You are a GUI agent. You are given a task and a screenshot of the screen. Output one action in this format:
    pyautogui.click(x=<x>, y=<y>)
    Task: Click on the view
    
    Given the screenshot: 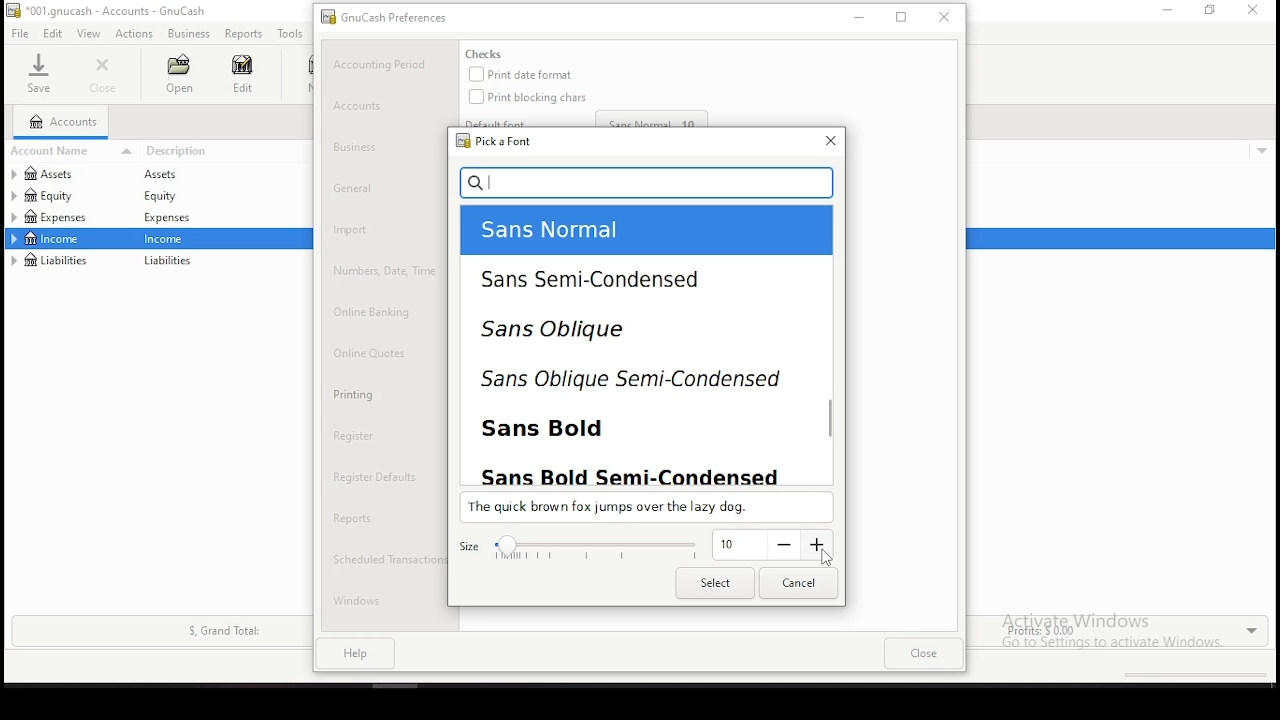 What is the action you would take?
    pyautogui.click(x=89, y=34)
    